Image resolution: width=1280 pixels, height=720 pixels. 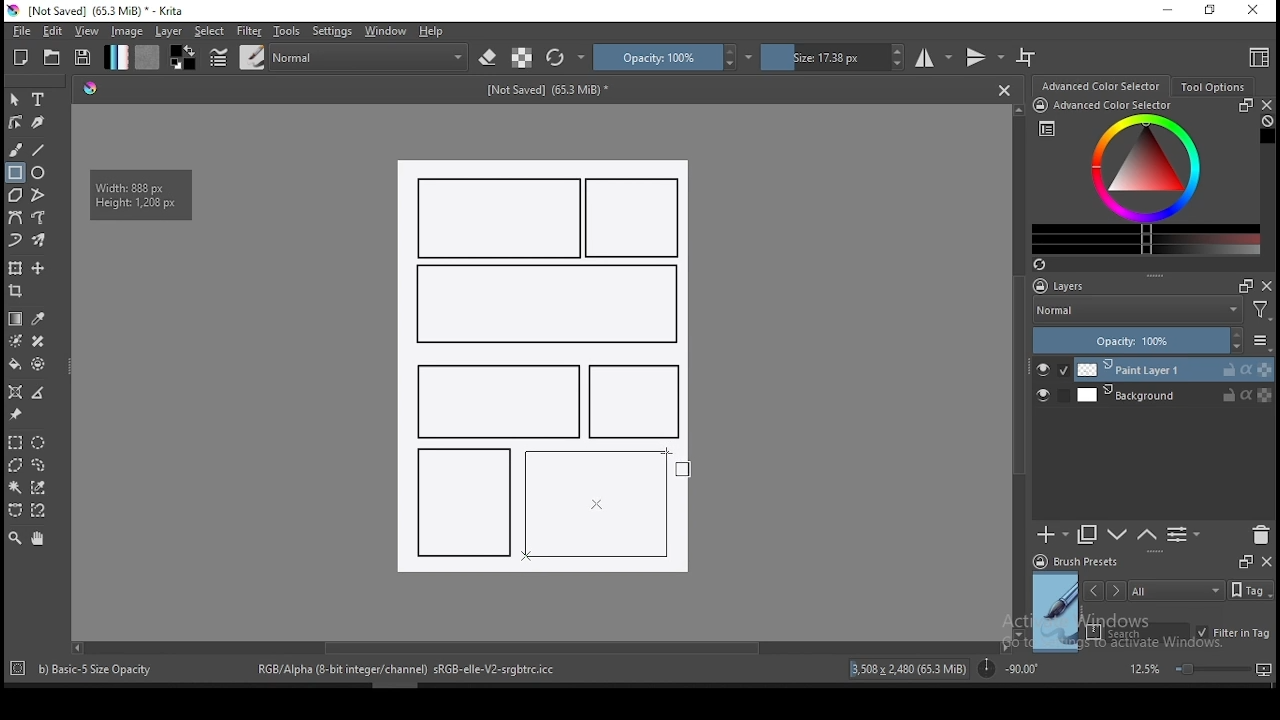 I want to click on file, so click(x=21, y=31).